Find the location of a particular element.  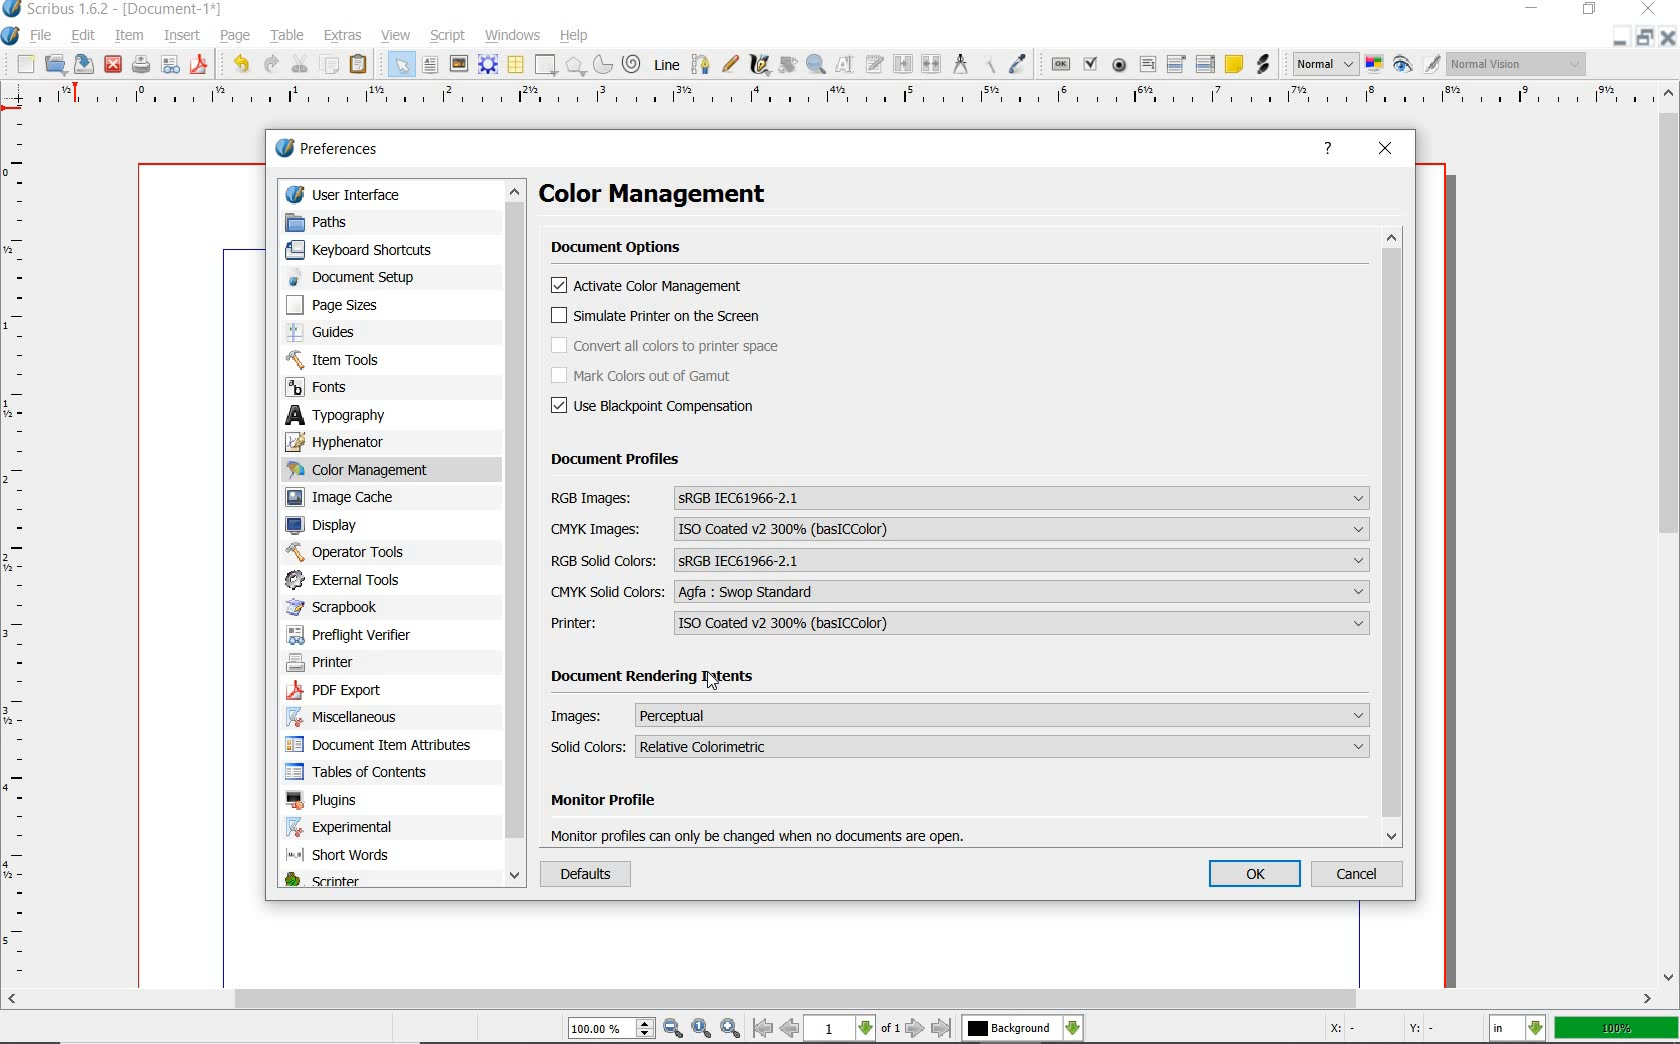

scrollbar is located at coordinates (515, 535).